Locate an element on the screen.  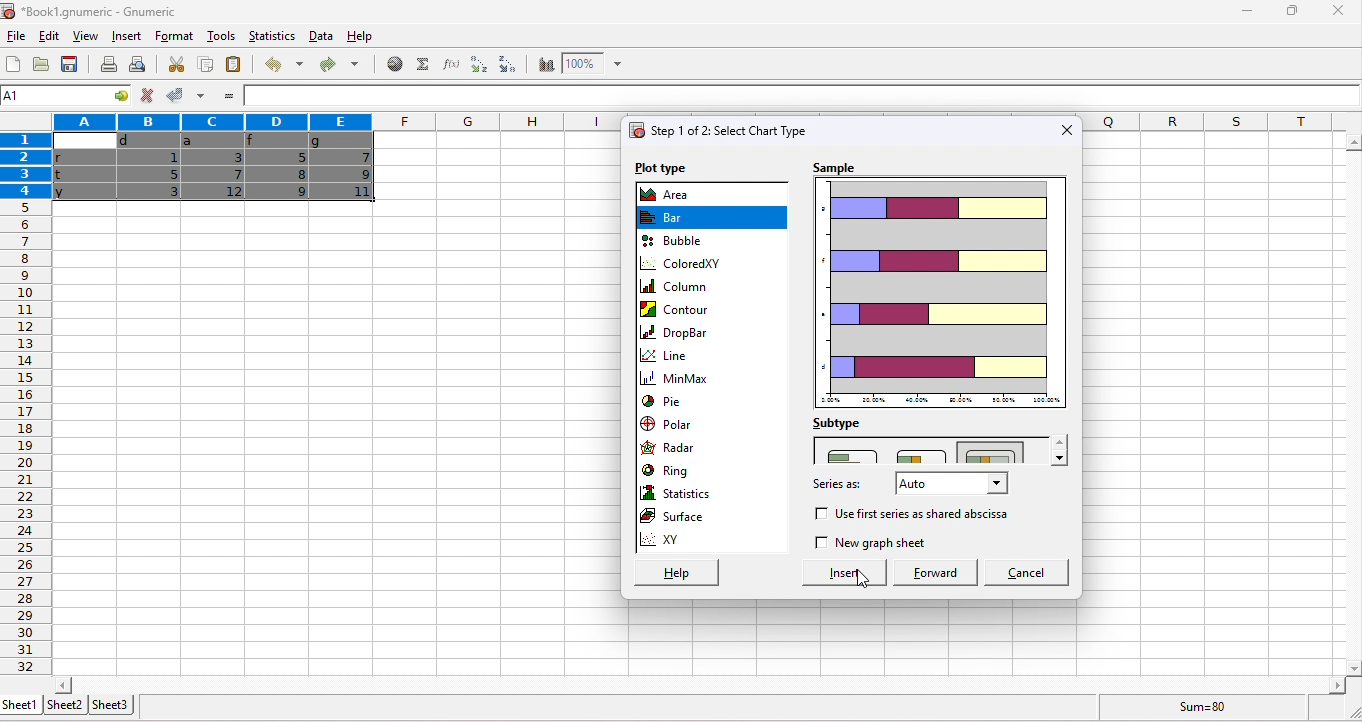
Book1.gnumeric - Gnumeric is located at coordinates (92, 11).